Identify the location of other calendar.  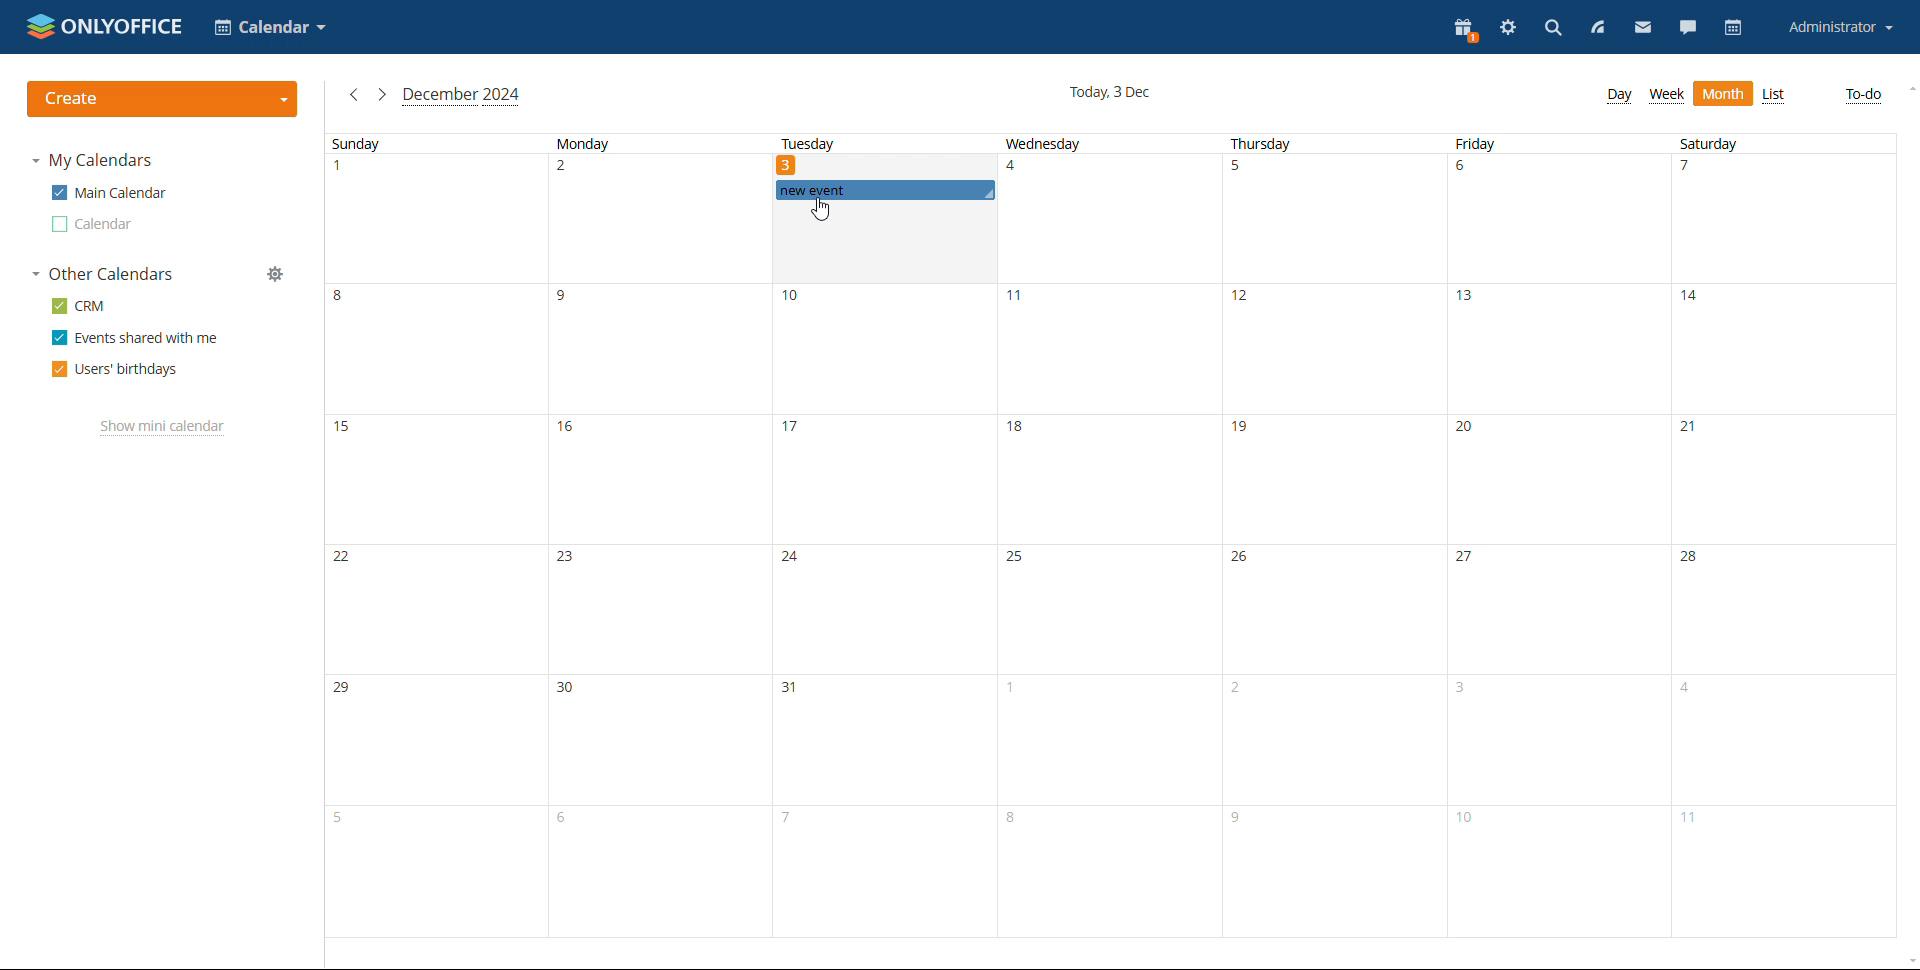
(92, 225).